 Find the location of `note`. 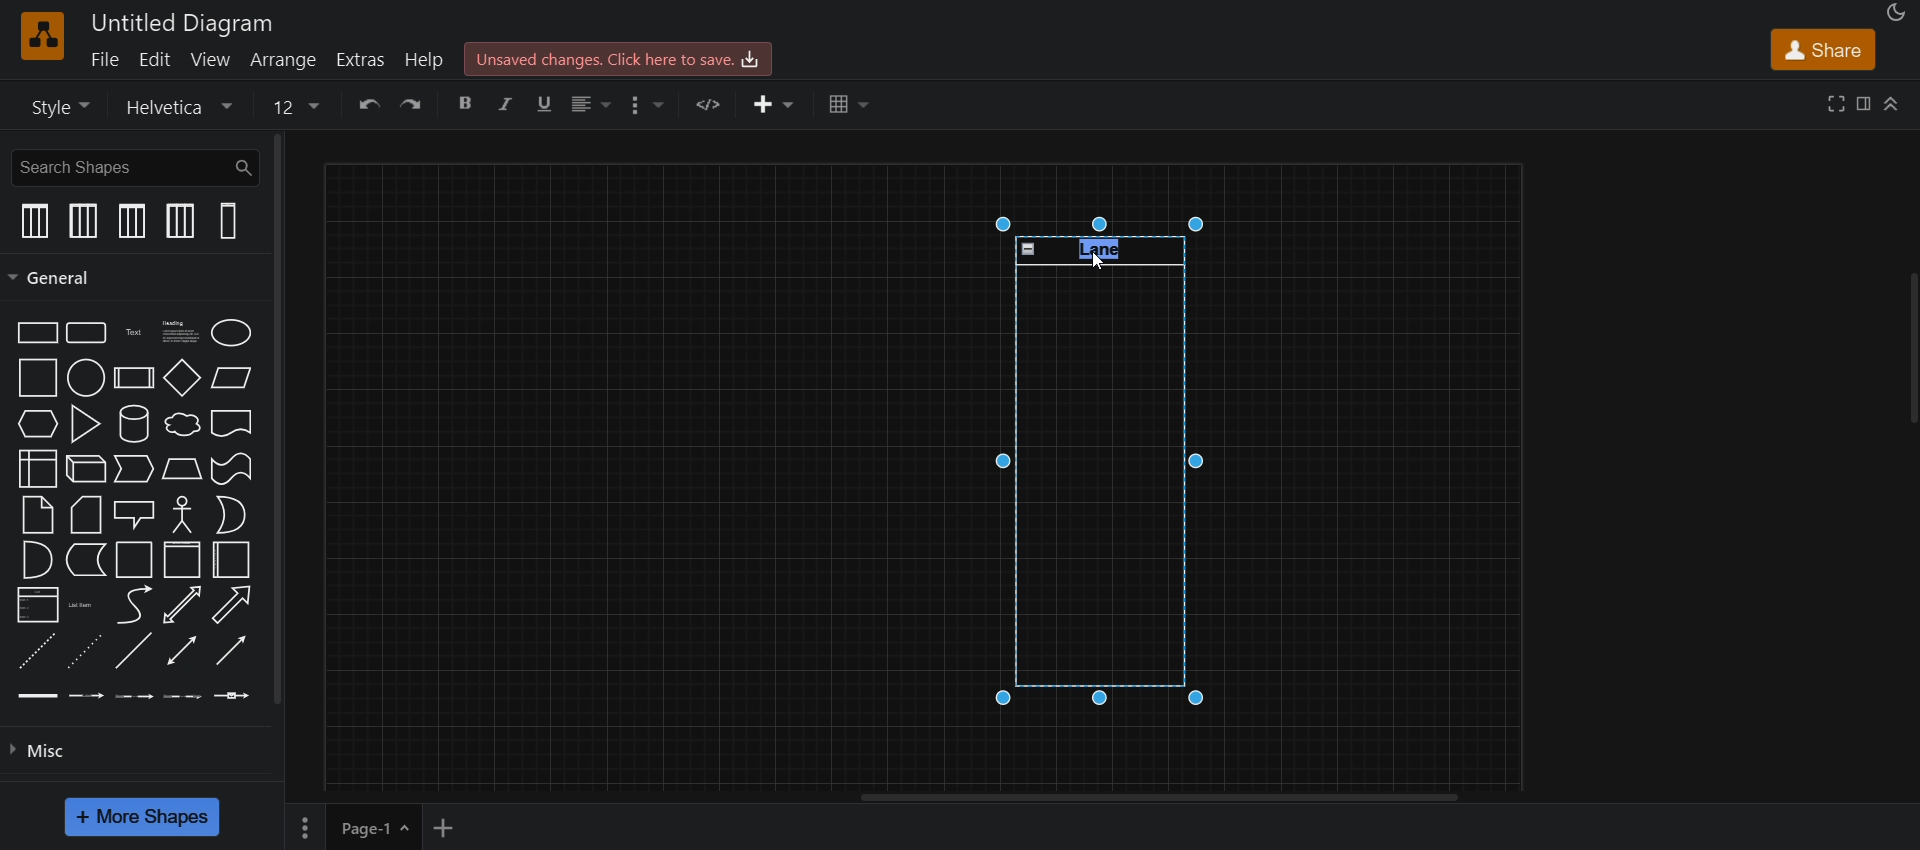

note is located at coordinates (39, 516).